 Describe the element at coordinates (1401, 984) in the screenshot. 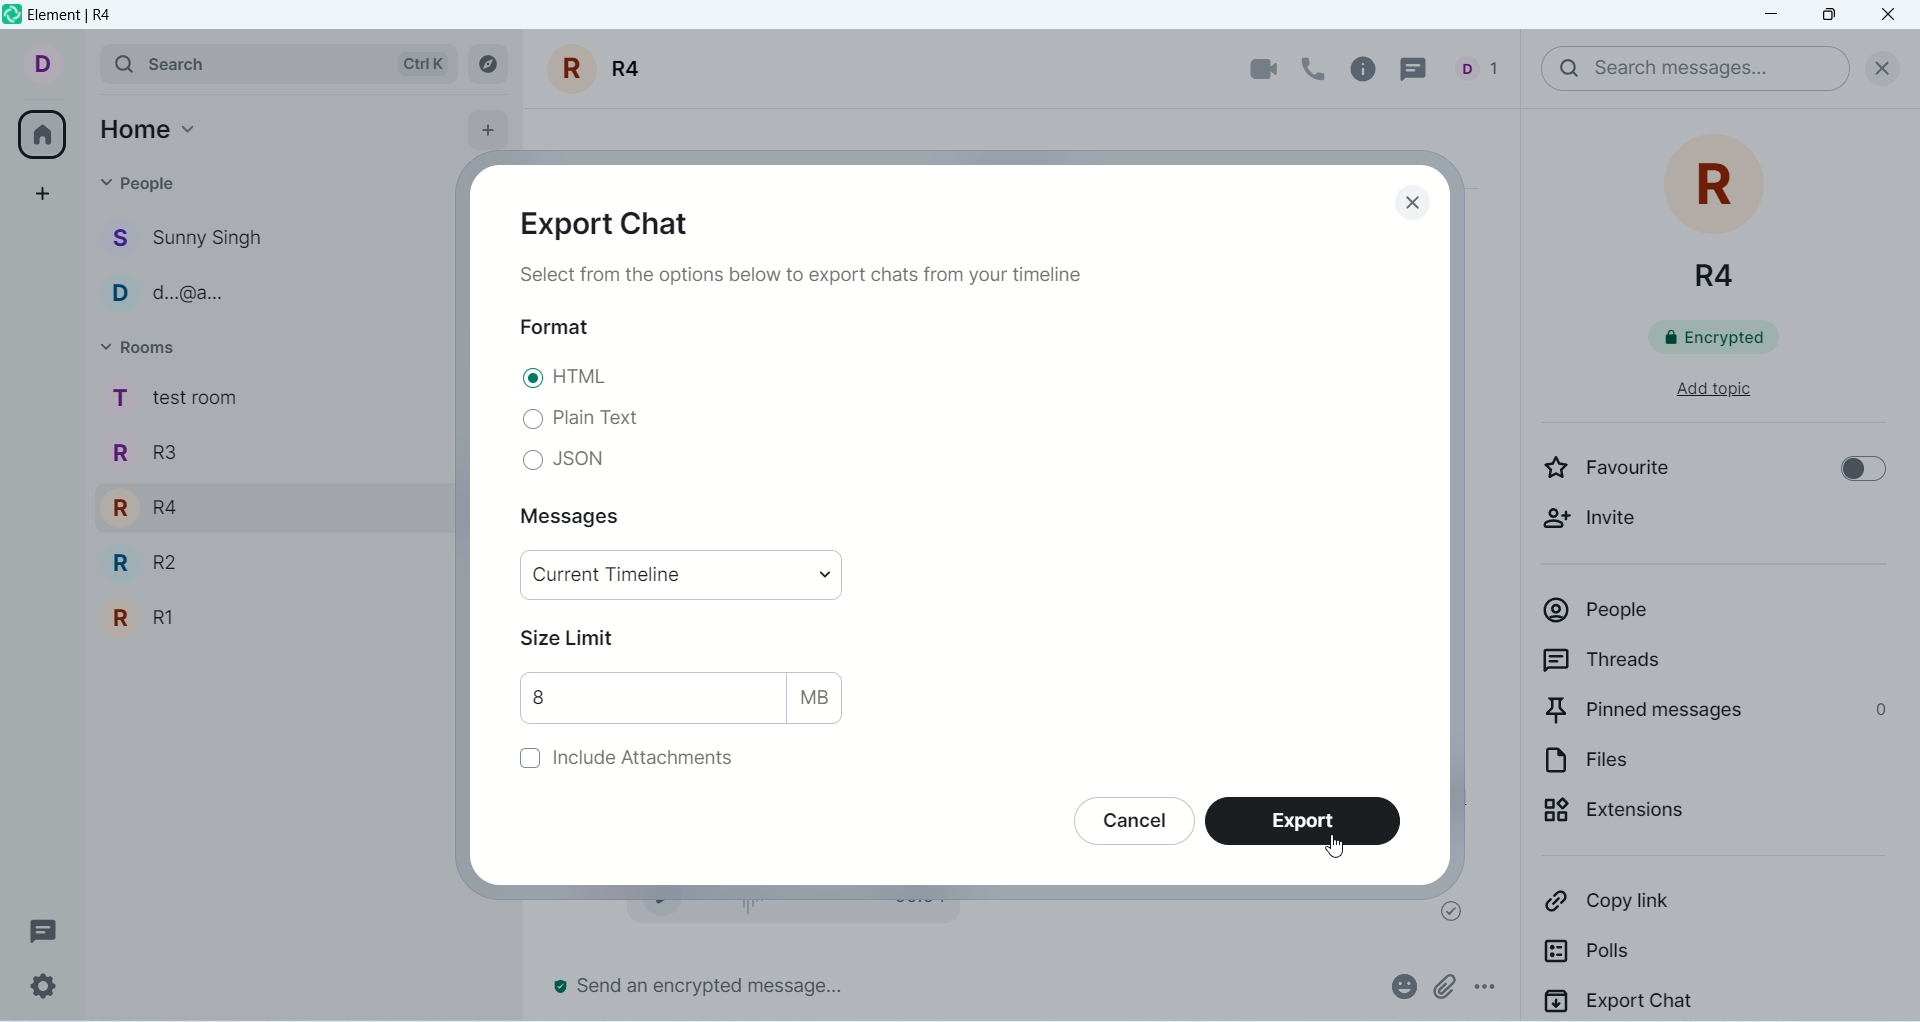

I see `emoji` at that location.